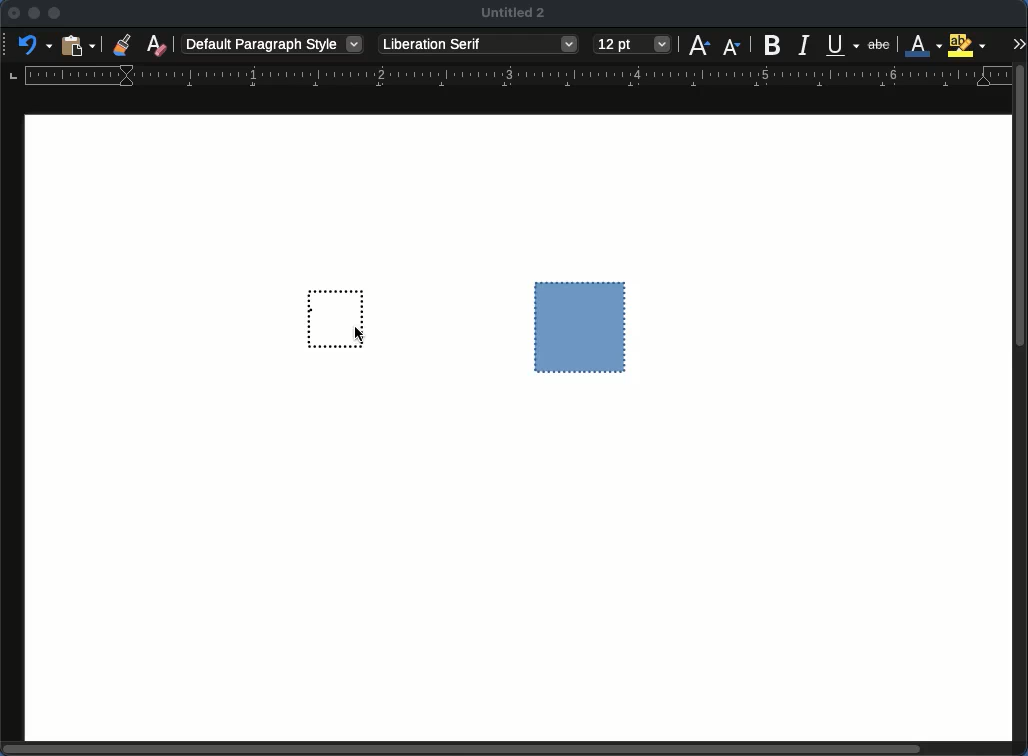  Describe the element at coordinates (879, 44) in the screenshot. I see `strikethrough` at that location.